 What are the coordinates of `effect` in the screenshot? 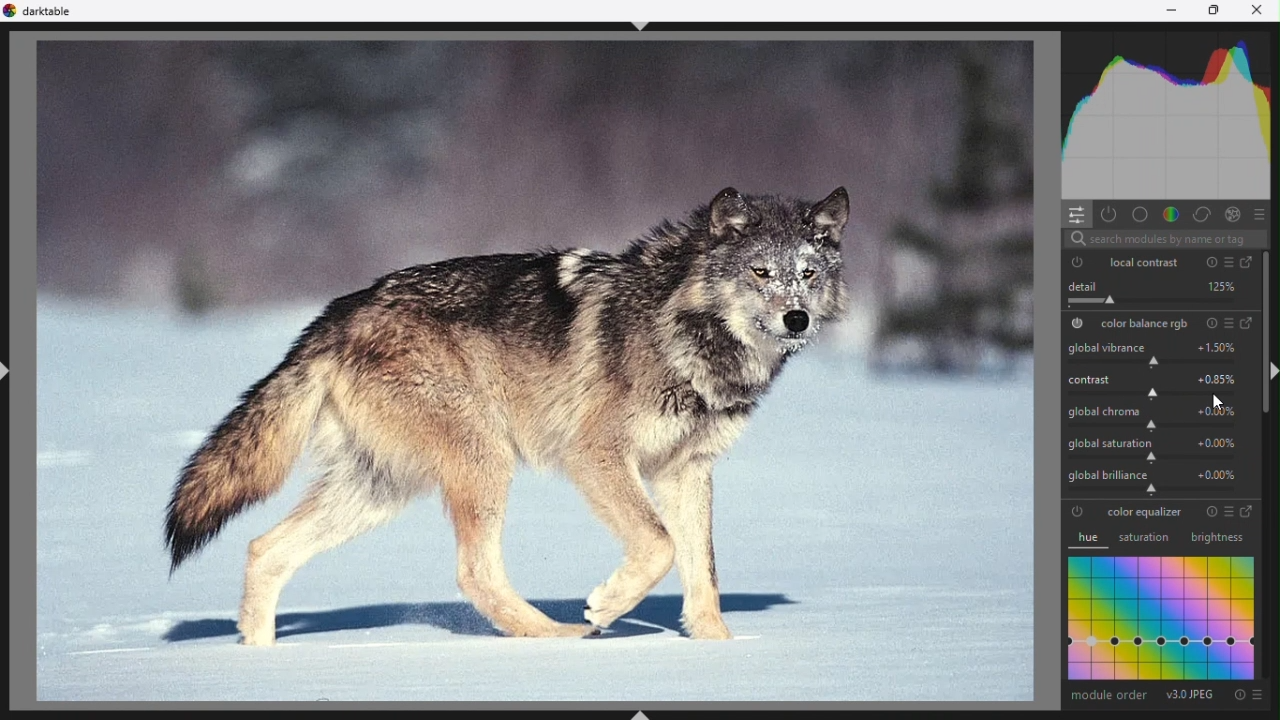 It's located at (1232, 213).